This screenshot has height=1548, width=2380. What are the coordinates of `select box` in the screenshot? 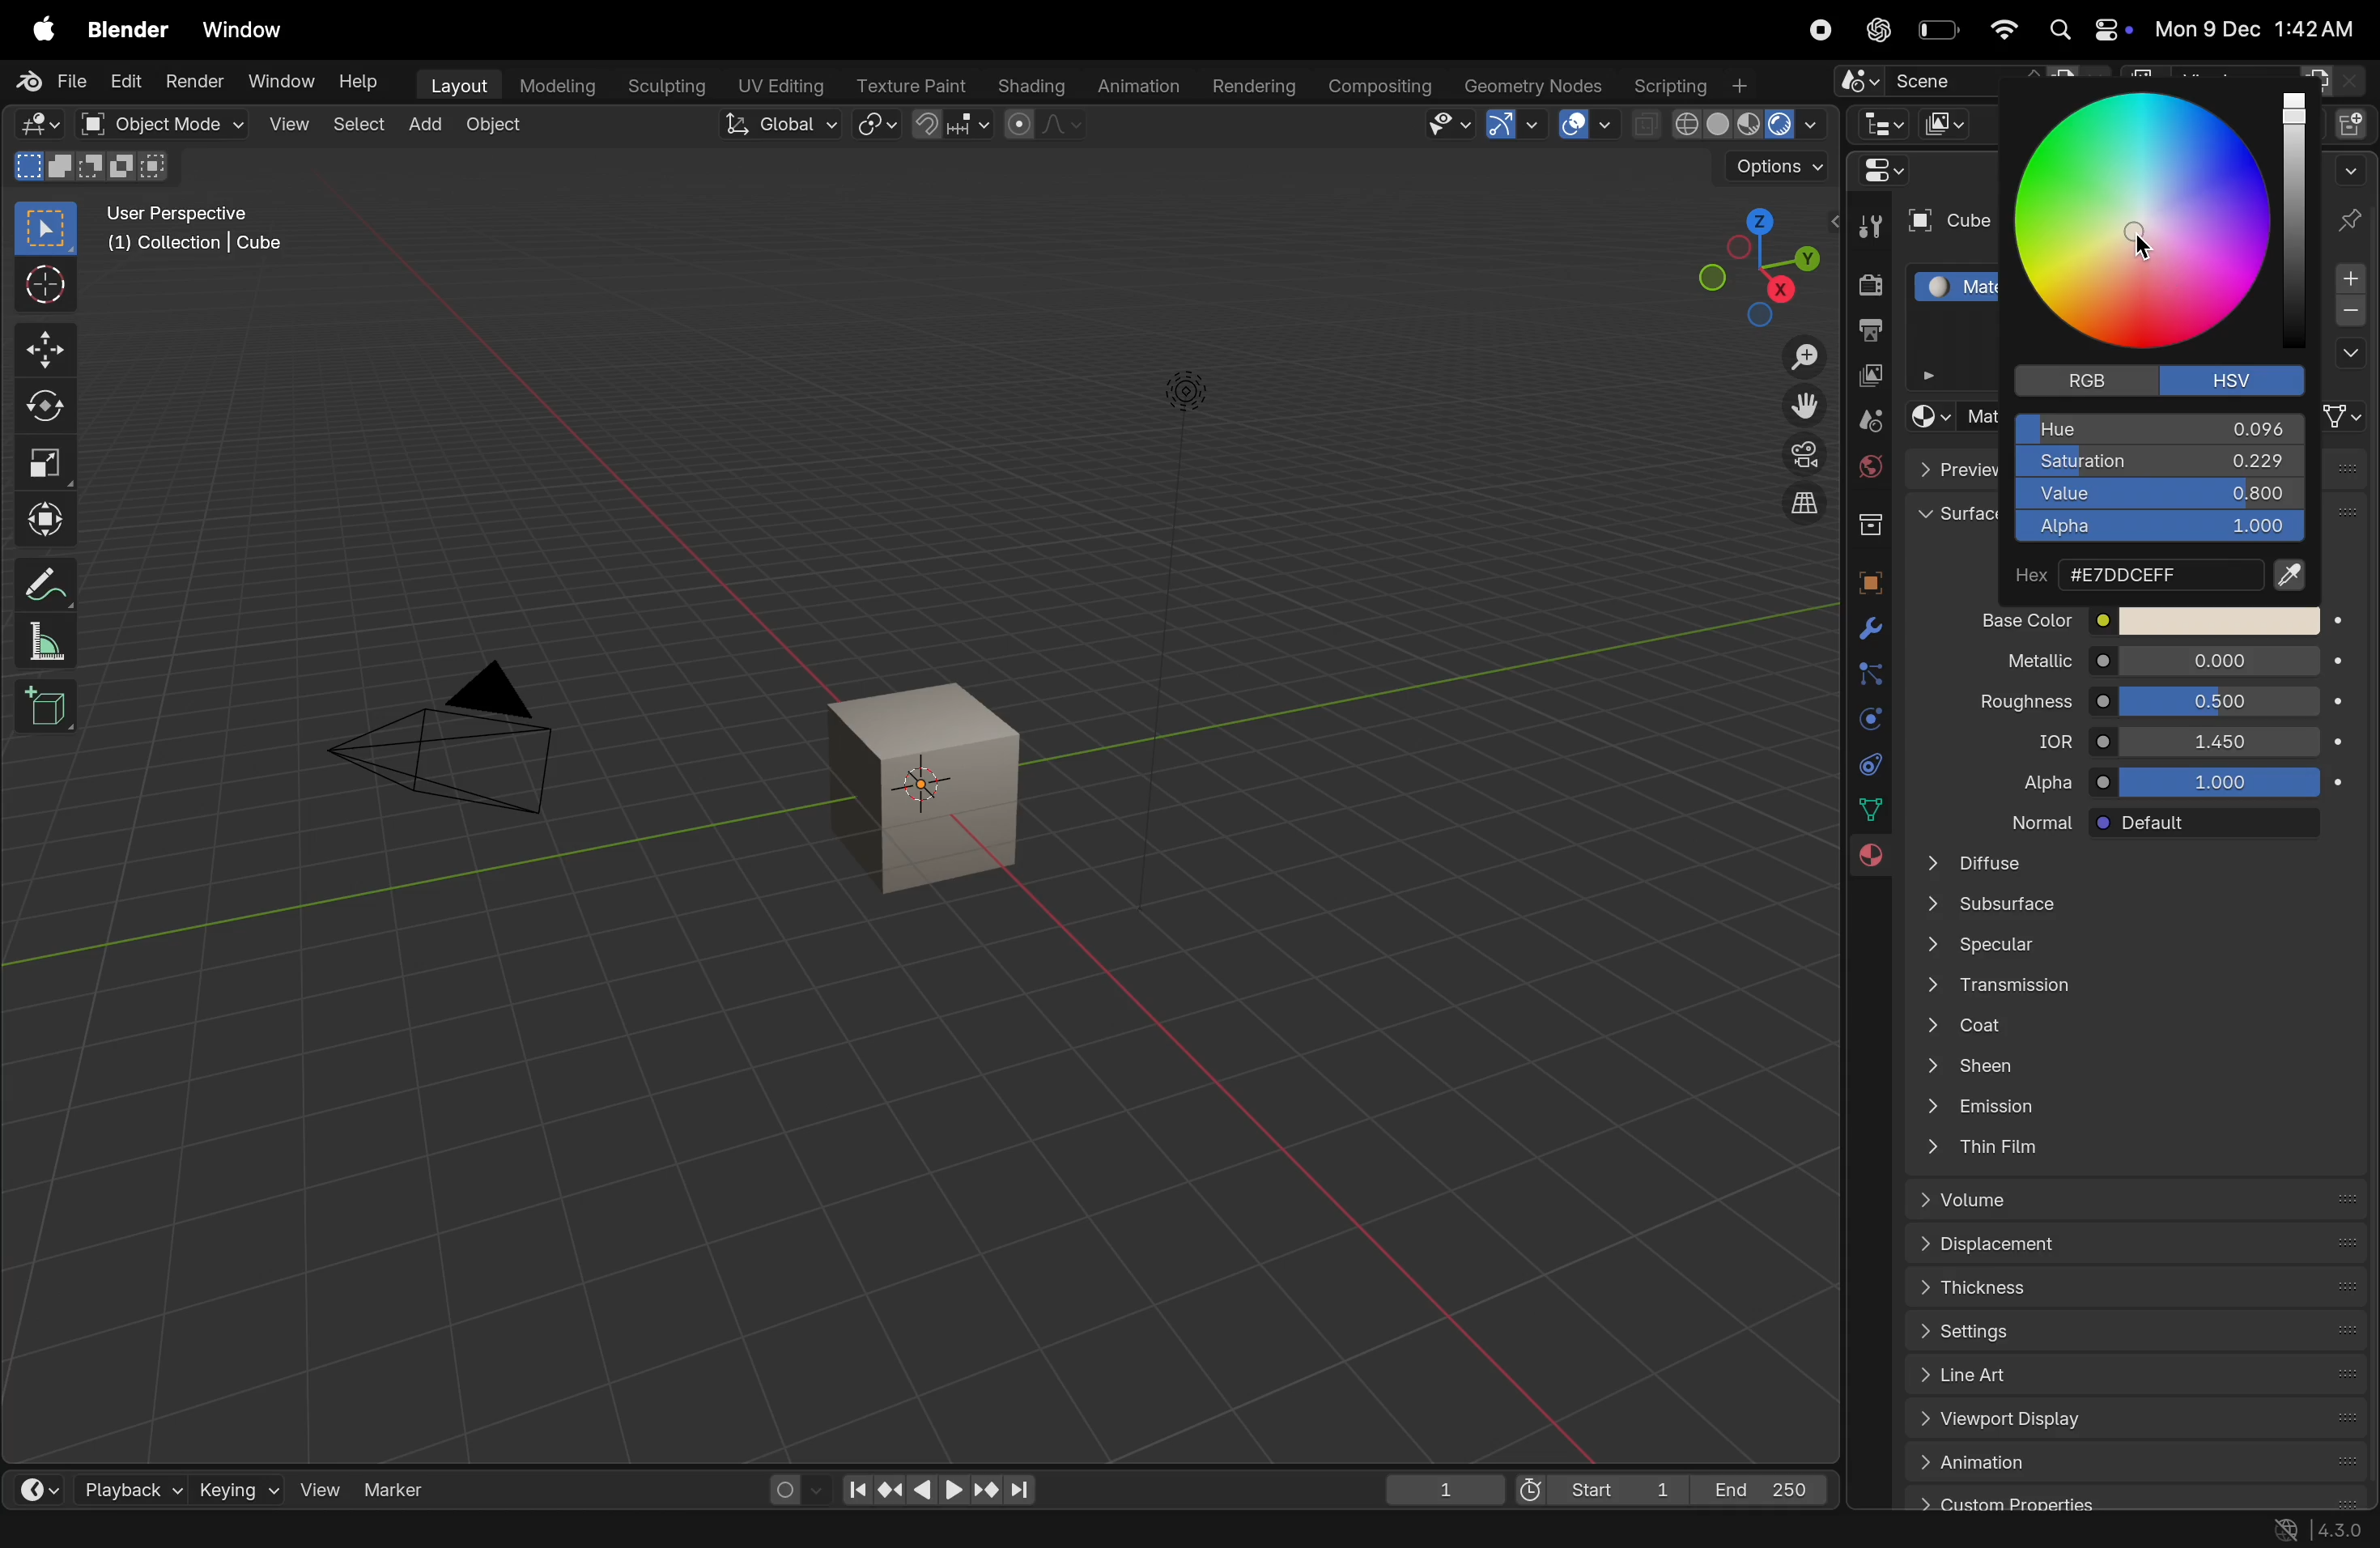 It's located at (45, 229).